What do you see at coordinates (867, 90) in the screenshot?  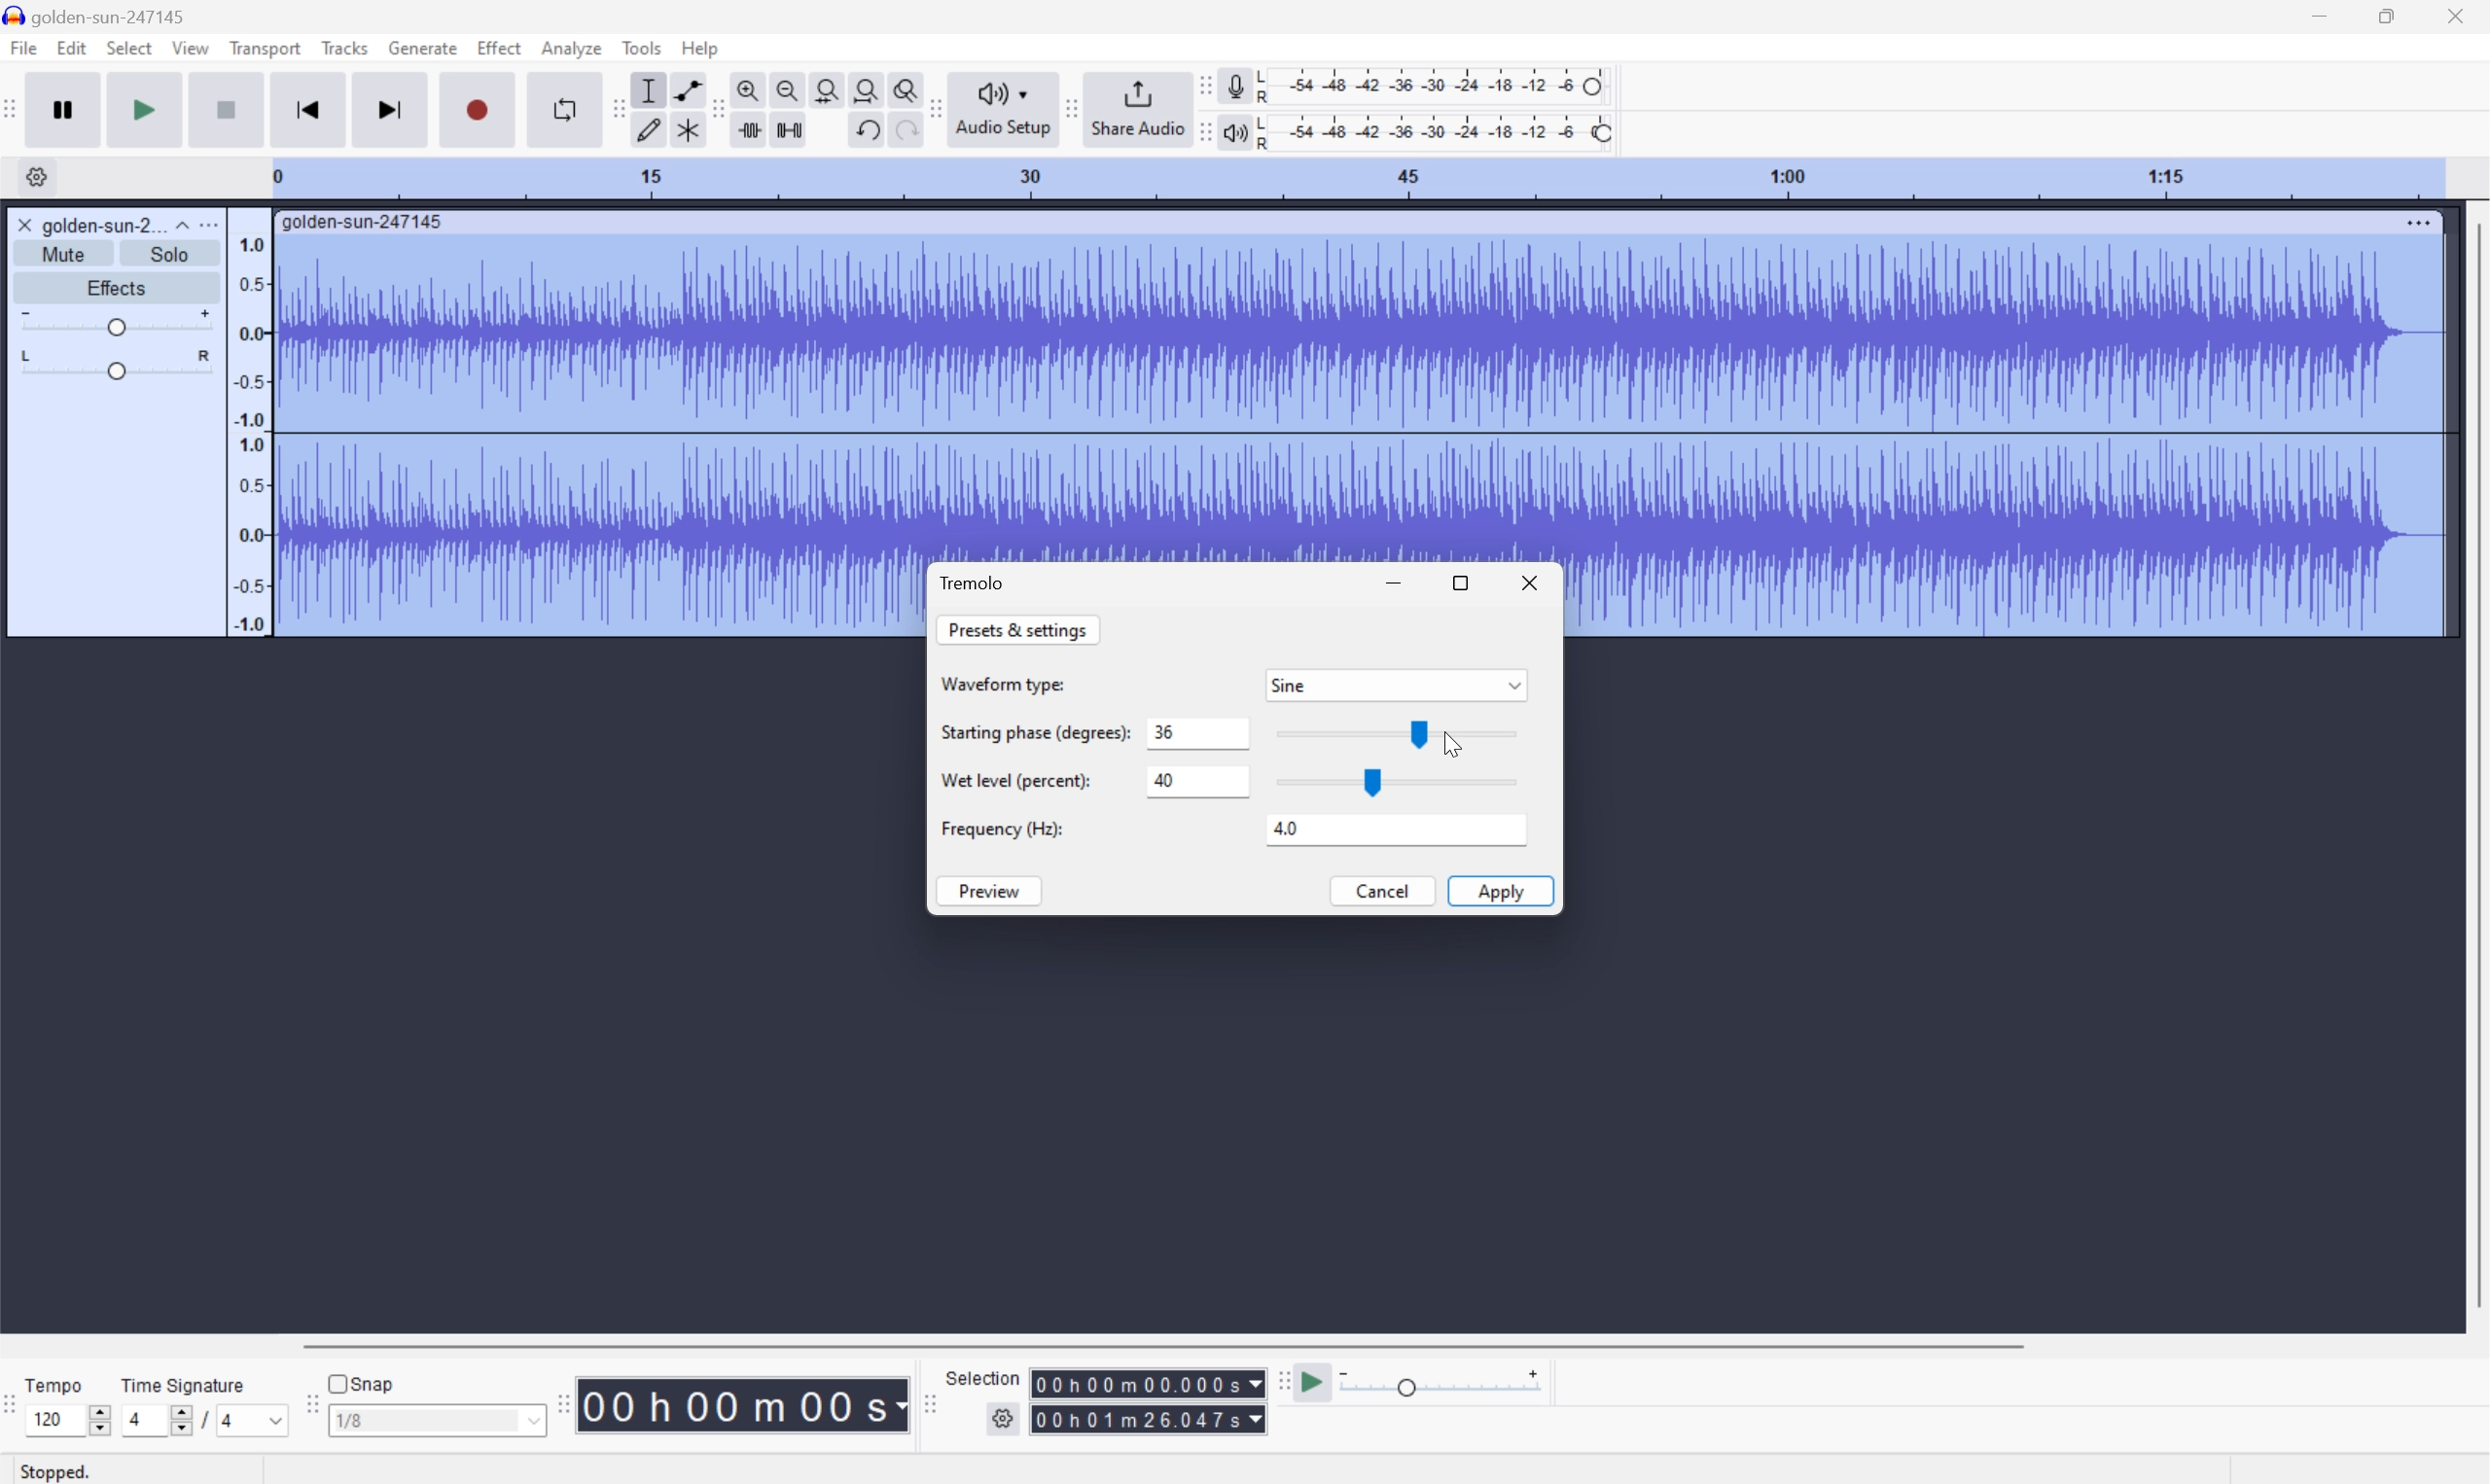 I see `Fit project to width` at bounding box center [867, 90].